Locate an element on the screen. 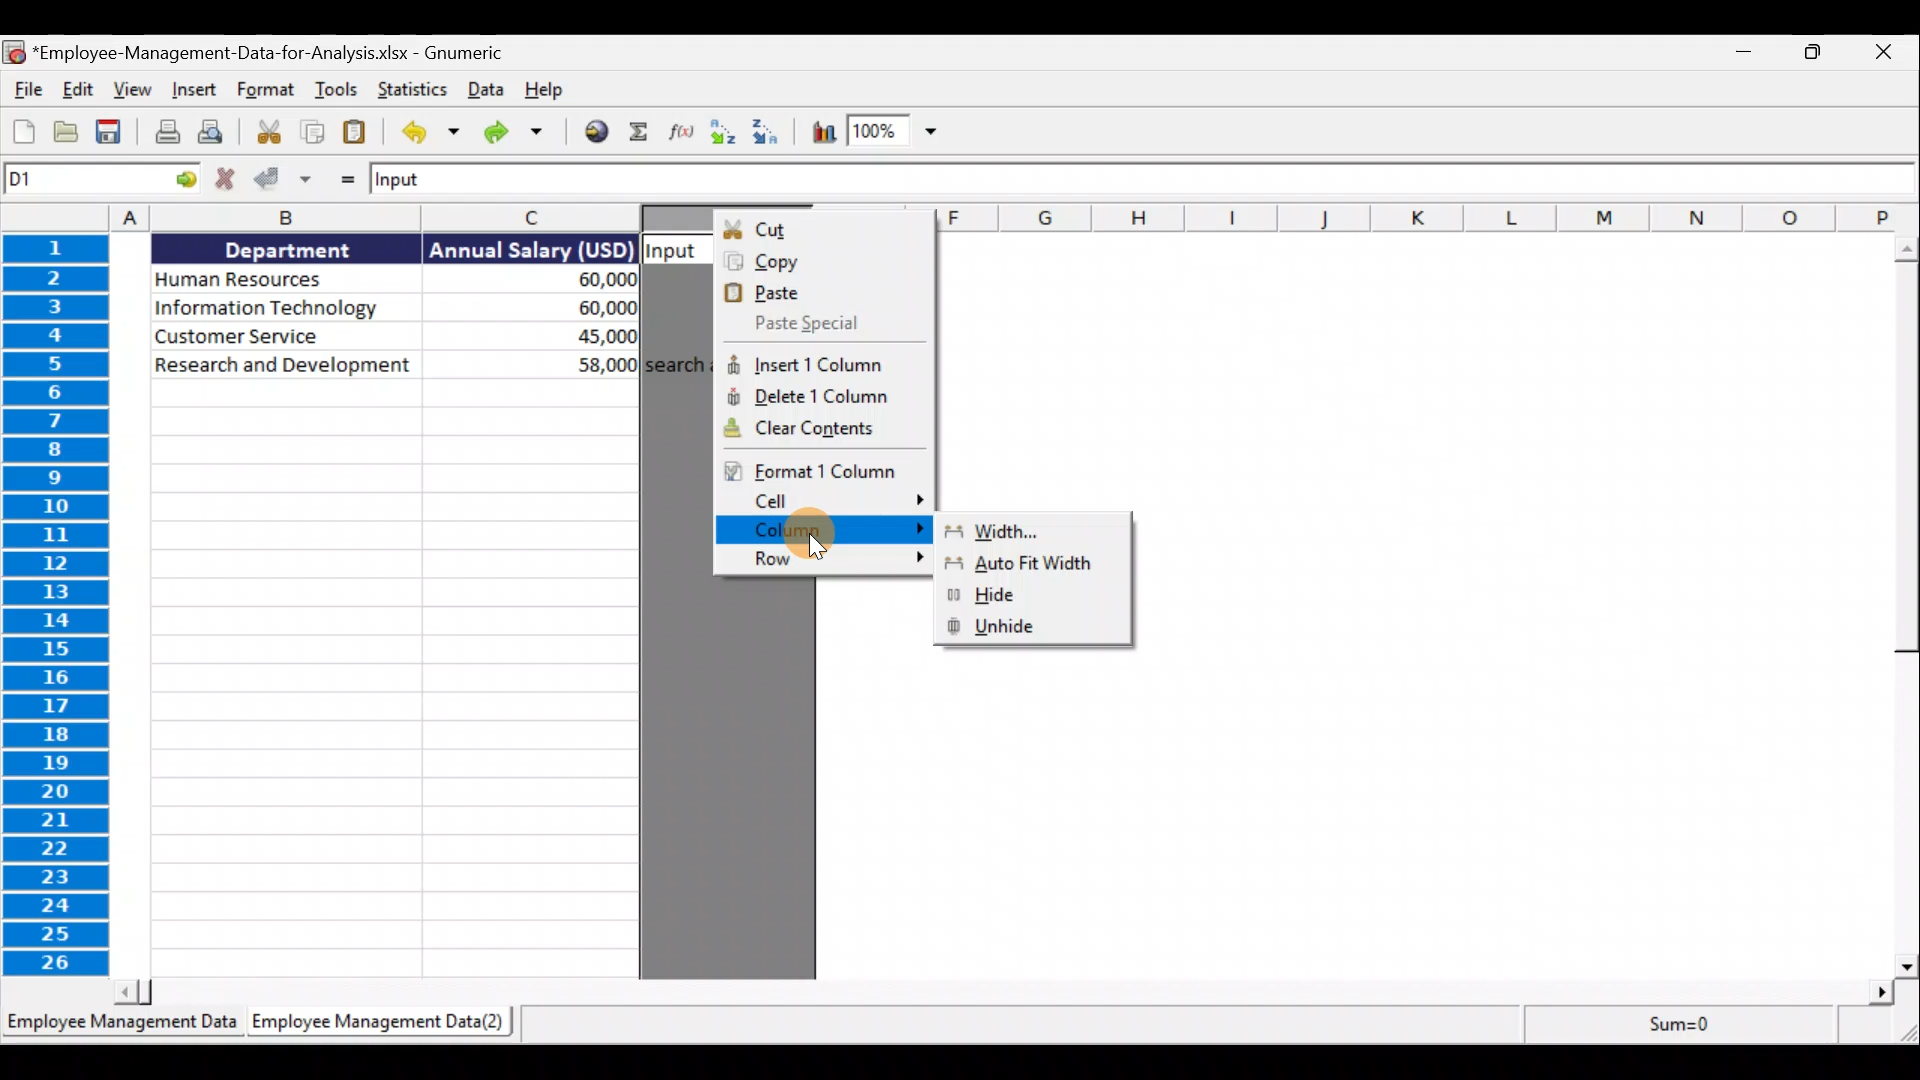 The width and height of the screenshot is (1920, 1080). Document name is located at coordinates (260, 49).